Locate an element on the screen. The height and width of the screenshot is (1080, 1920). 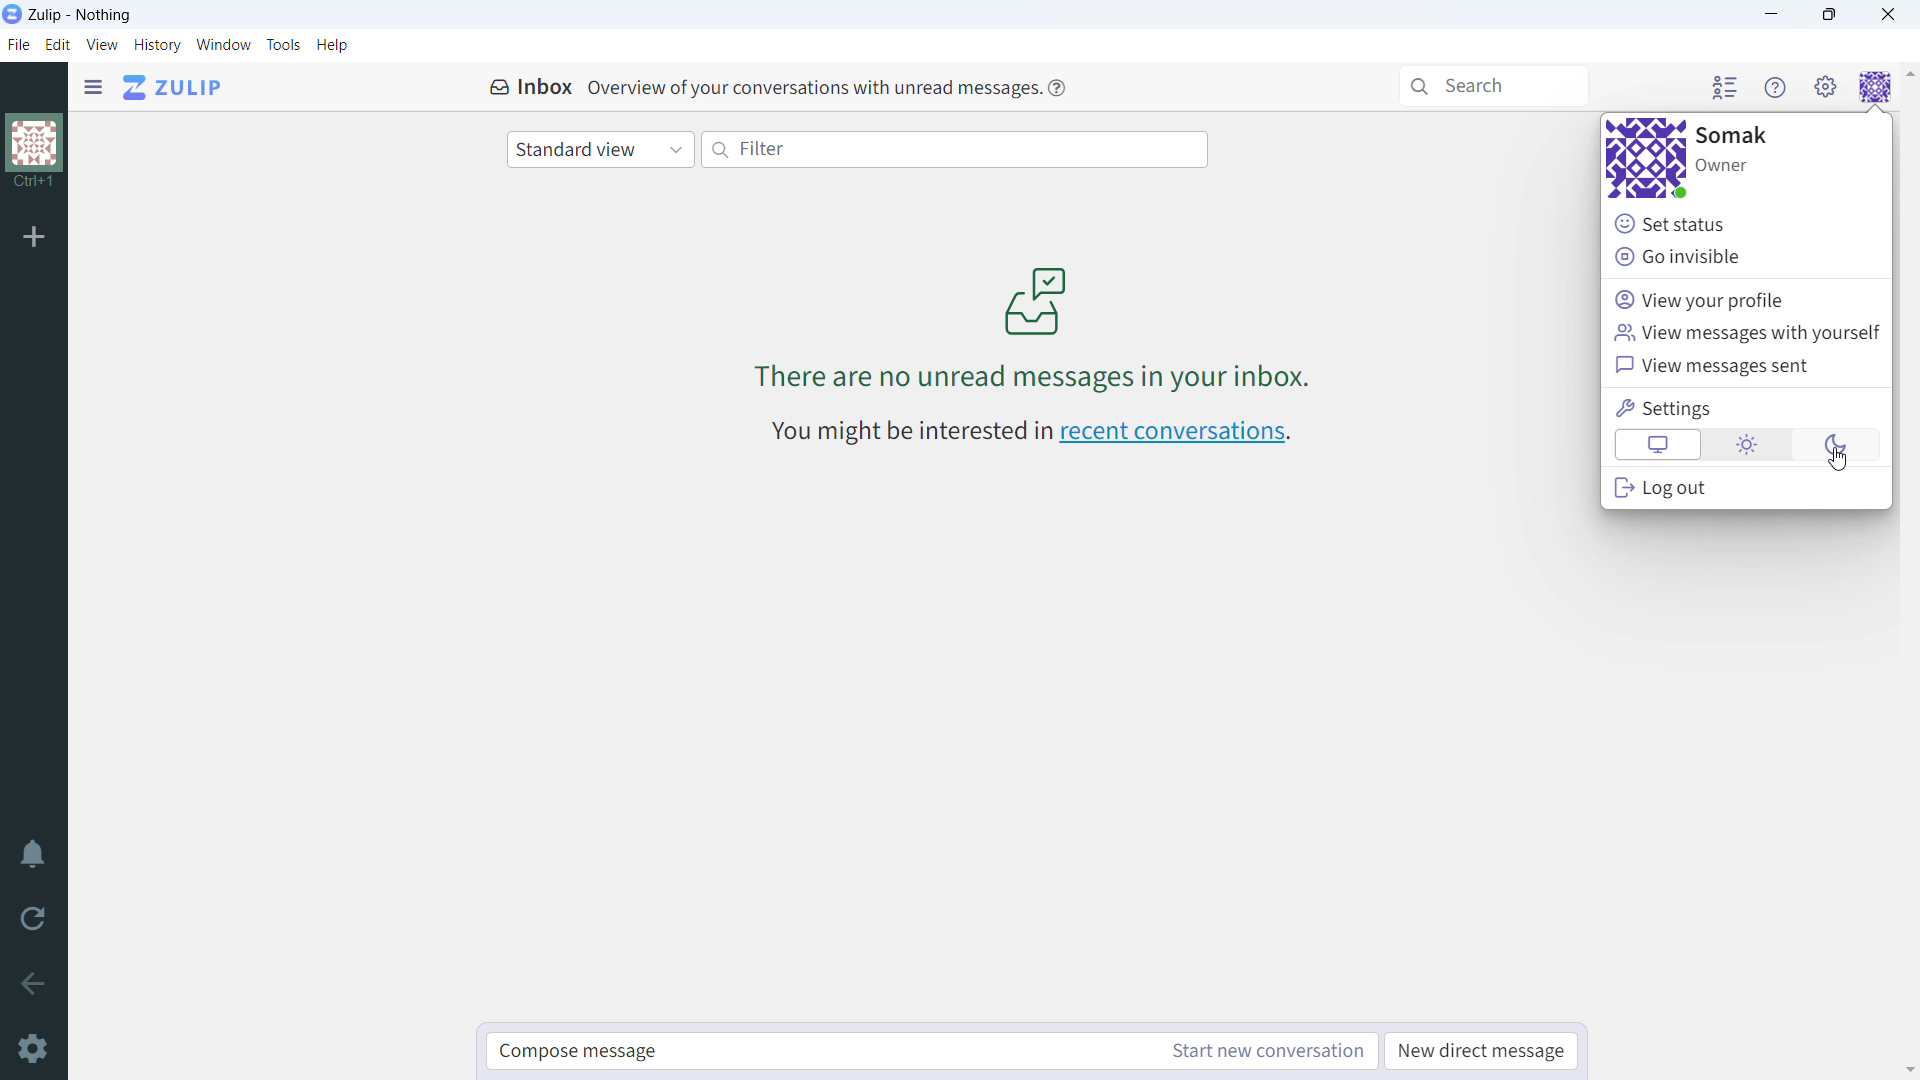
set status is located at coordinates (1743, 223).